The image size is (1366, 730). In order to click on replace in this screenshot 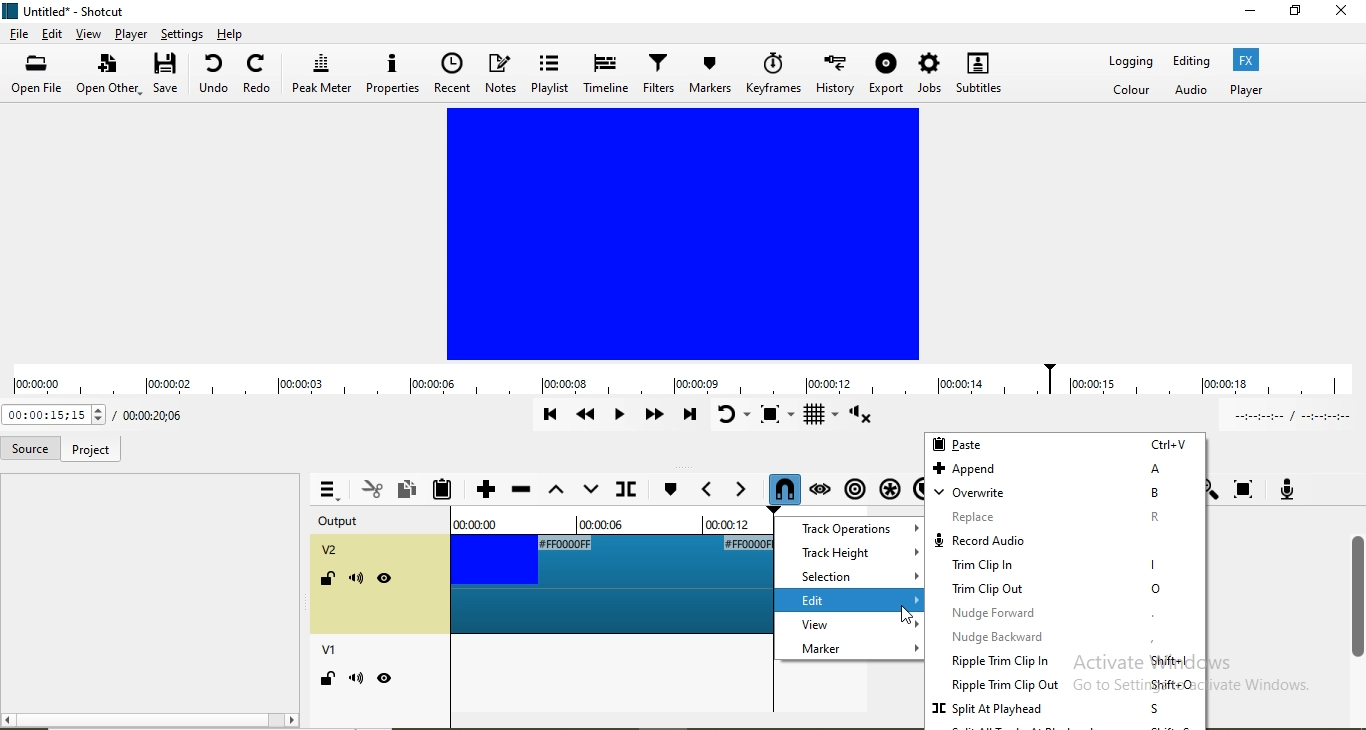, I will do `click(1066, 518)`.